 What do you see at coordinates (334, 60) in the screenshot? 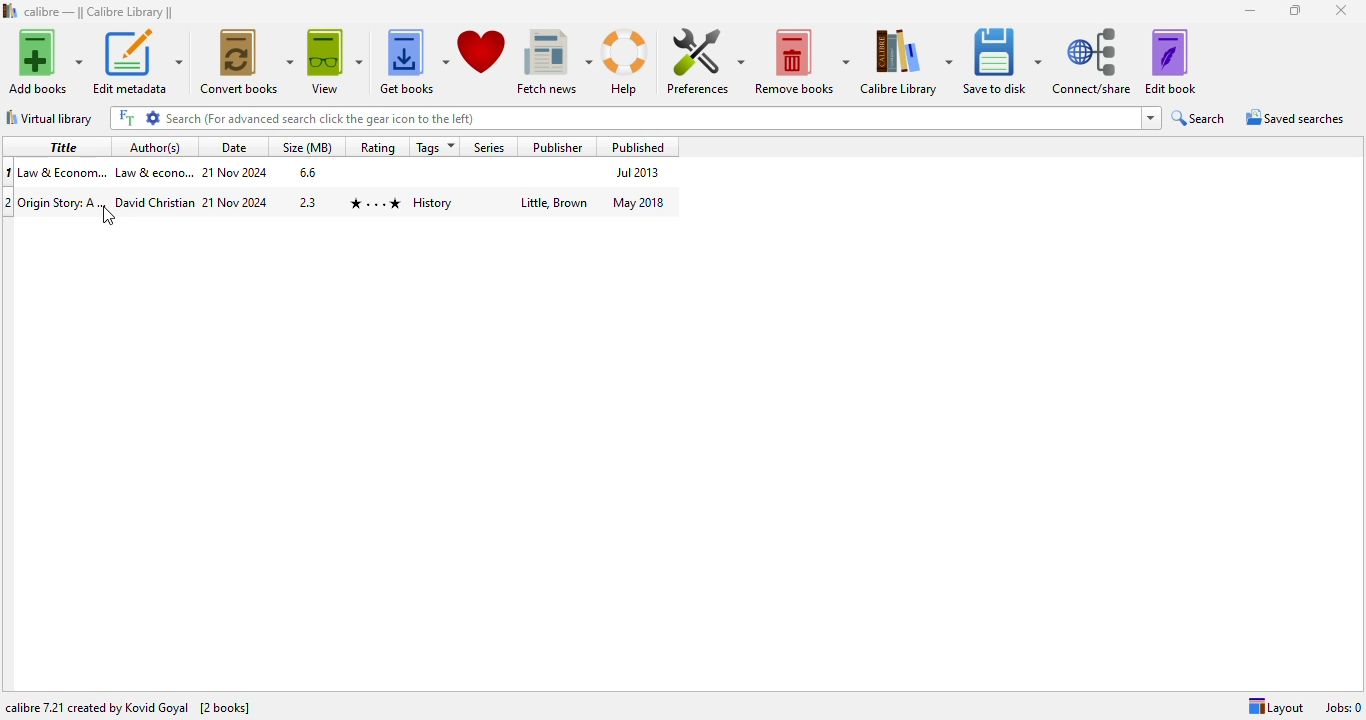
I see `view` at bounding box center [334, 60].